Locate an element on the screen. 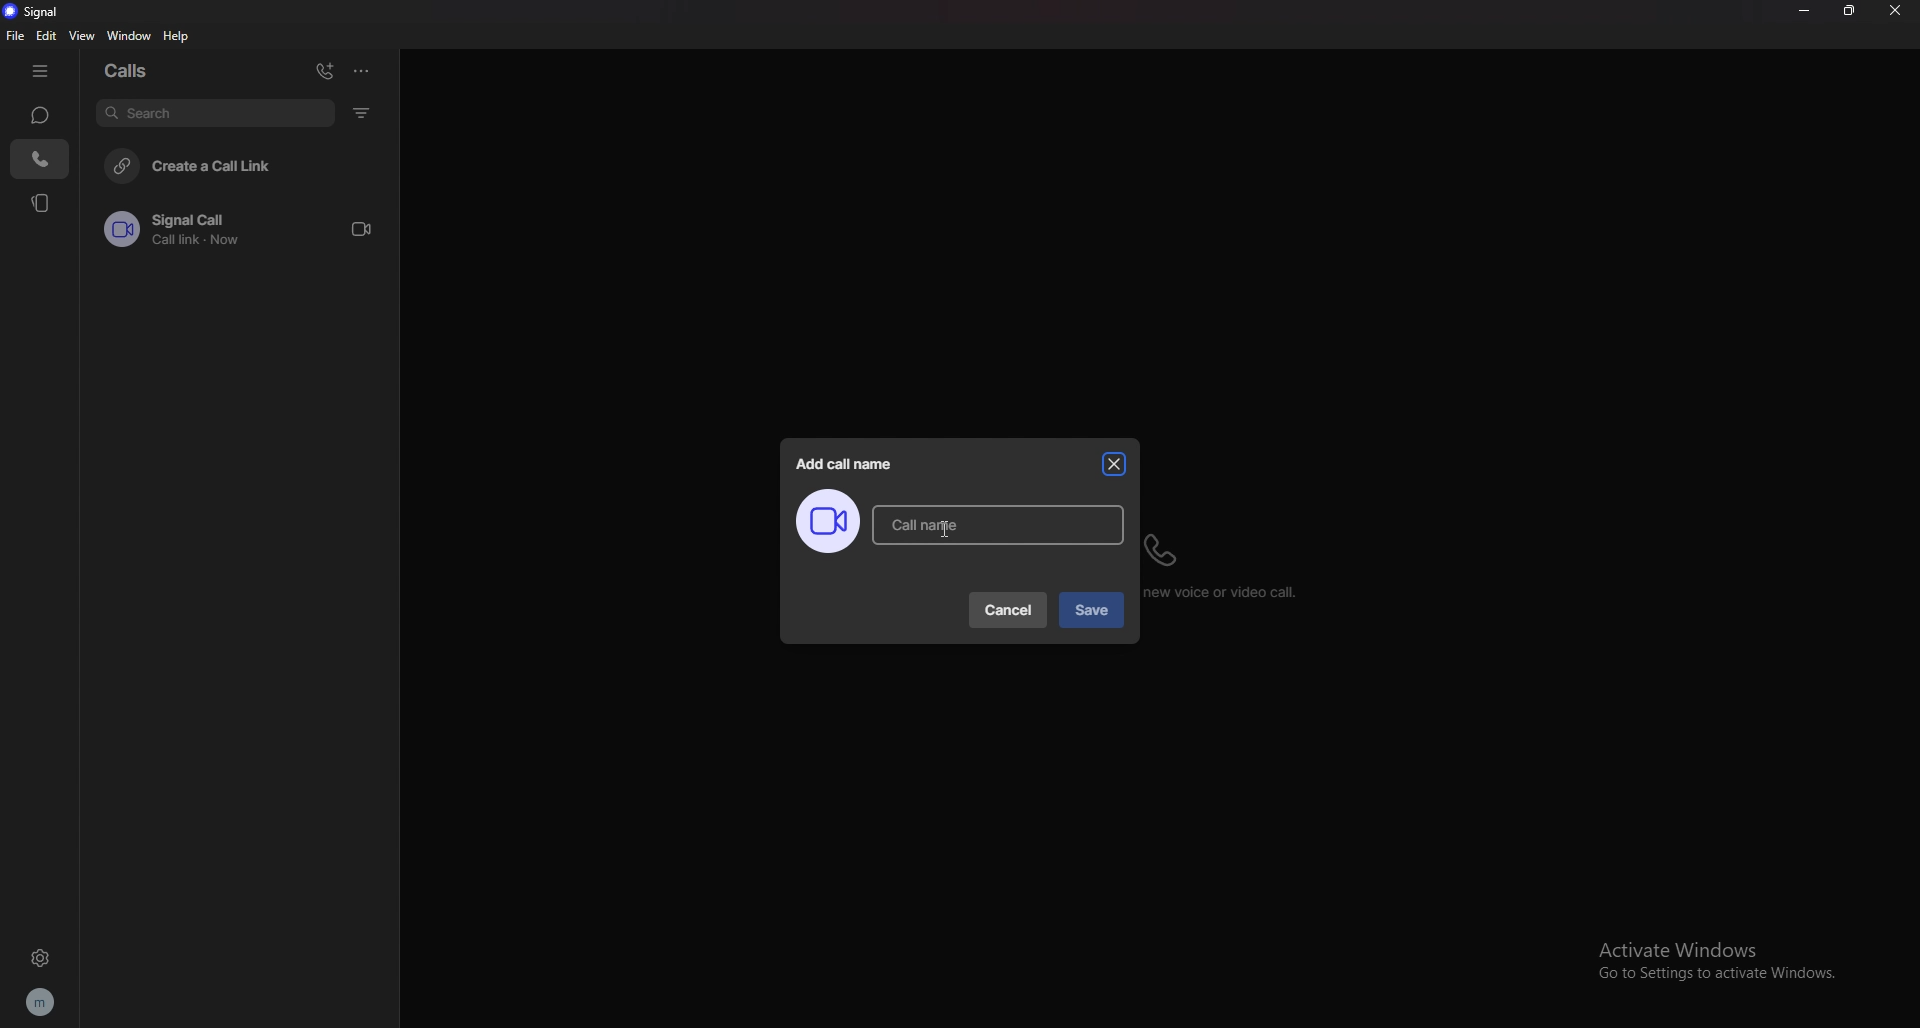 This screenshot has width=1920, height=1028. call link is located at coordinates (247, 229).